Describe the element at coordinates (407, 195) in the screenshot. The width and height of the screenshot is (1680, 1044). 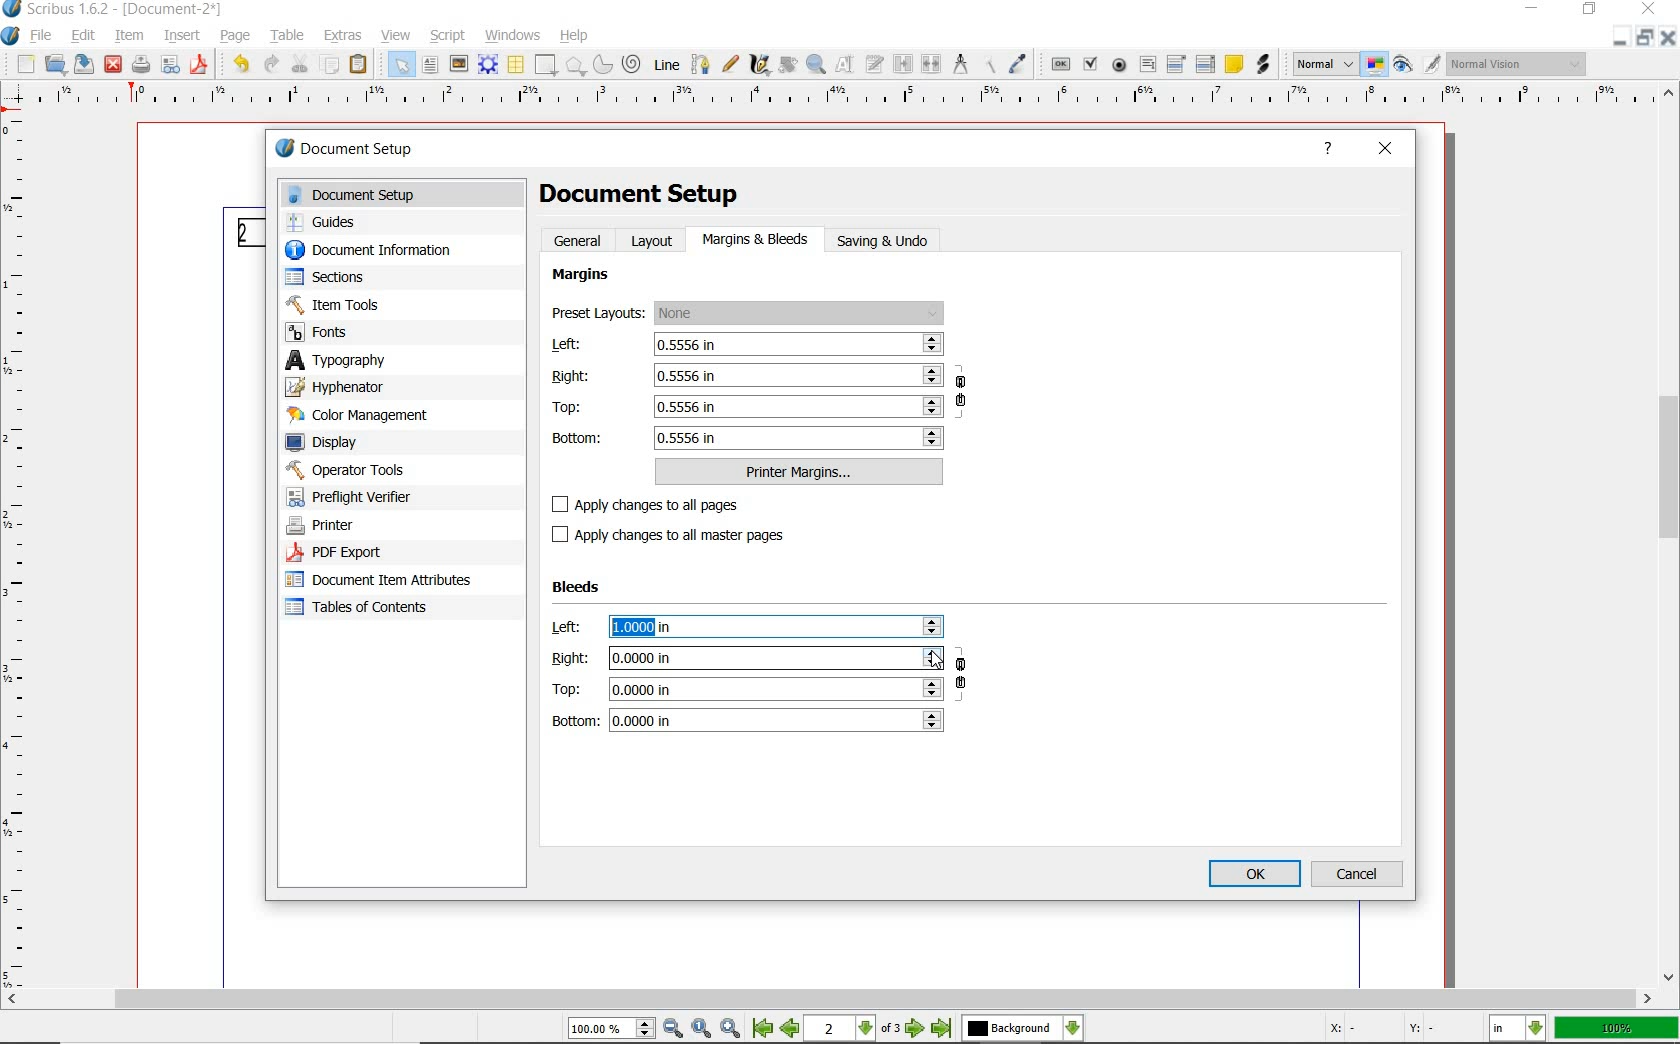
I see `document setup` at that location.